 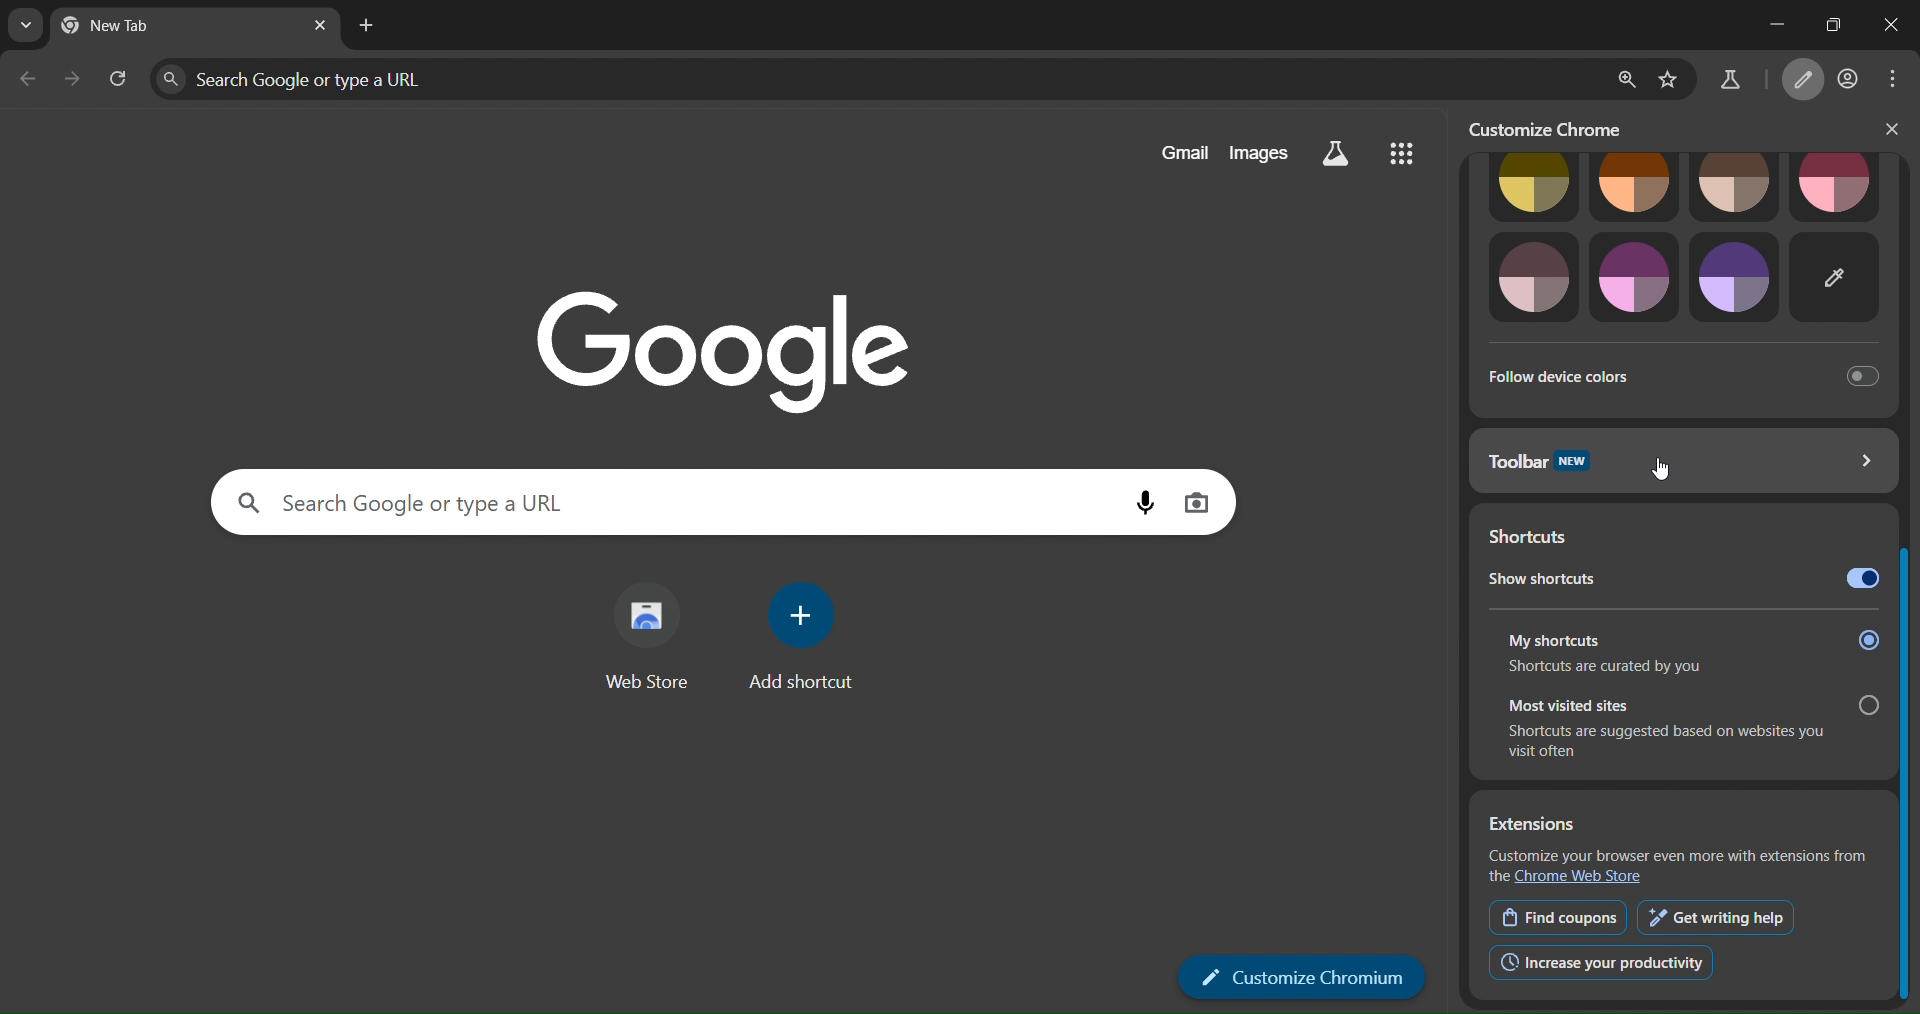 I want to click on cursor, so click(x=1661, y=468).